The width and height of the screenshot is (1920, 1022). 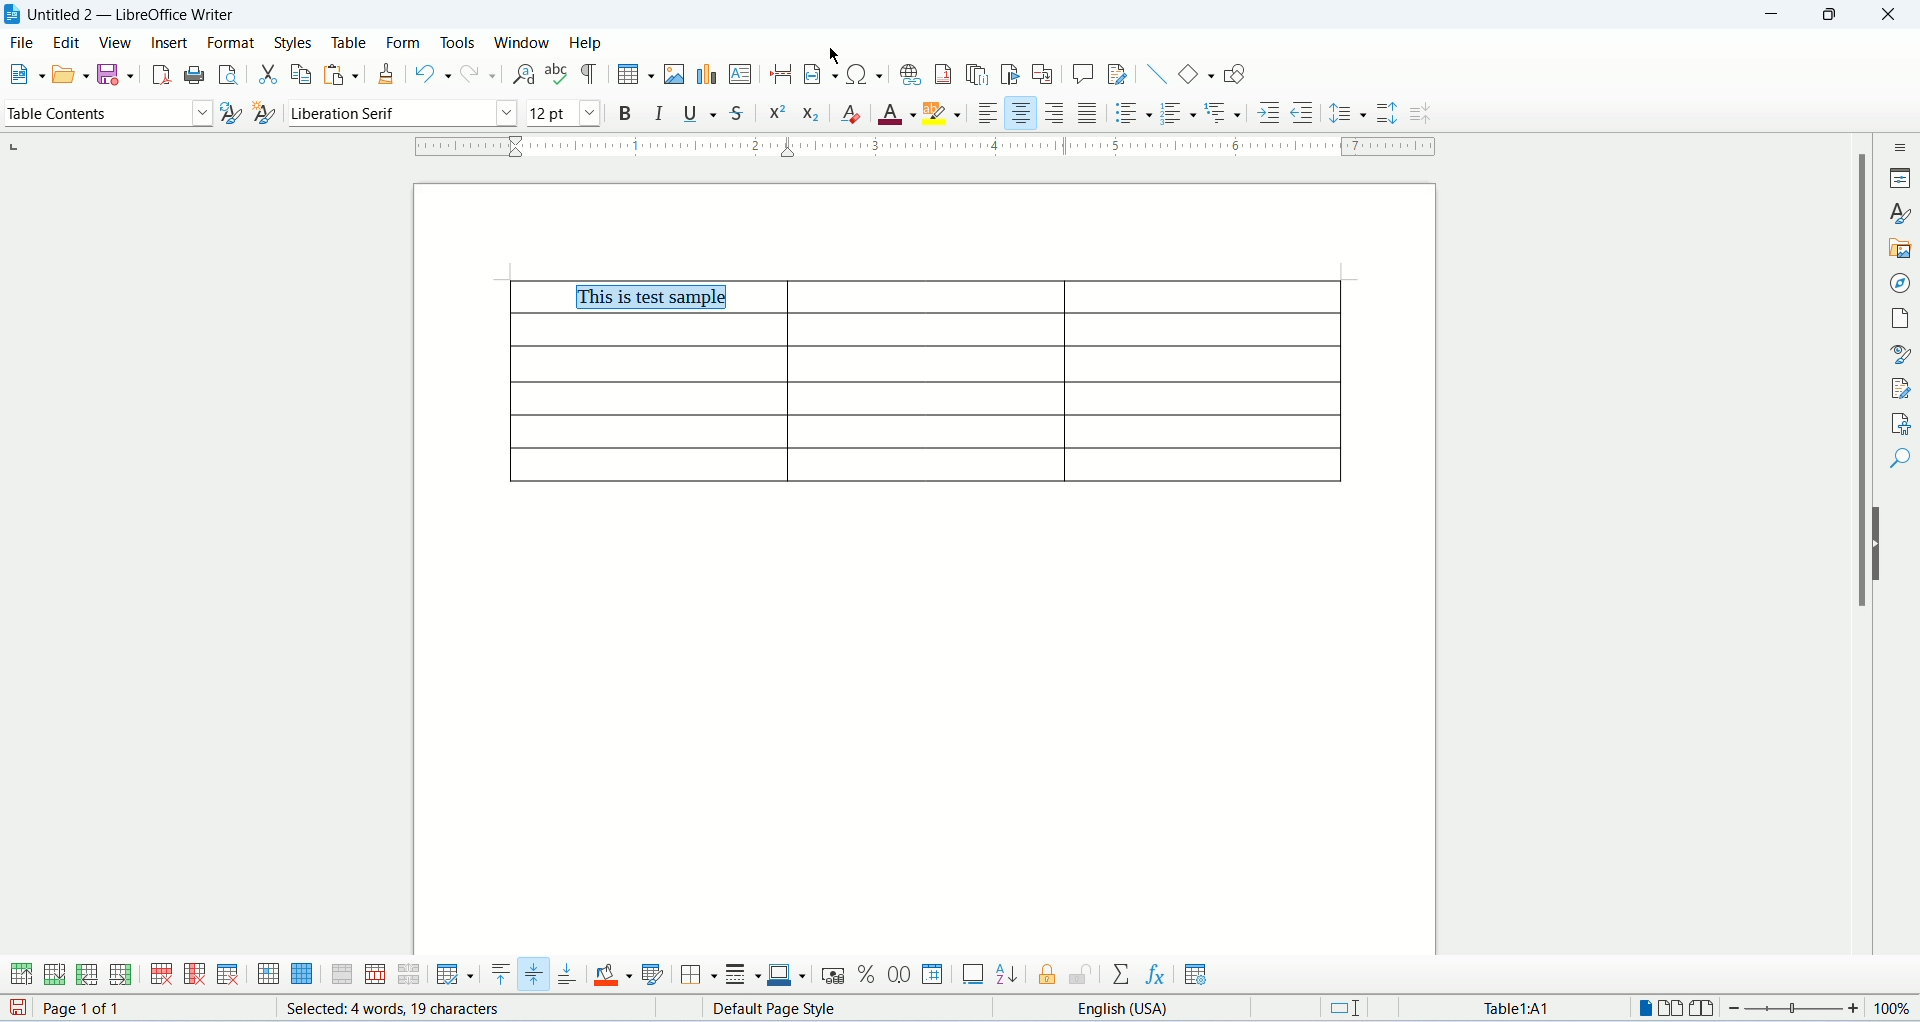 What do you see at coordinates (778, 117) in the screenshot?
I see `superscript` at bounding box center [778, 117].